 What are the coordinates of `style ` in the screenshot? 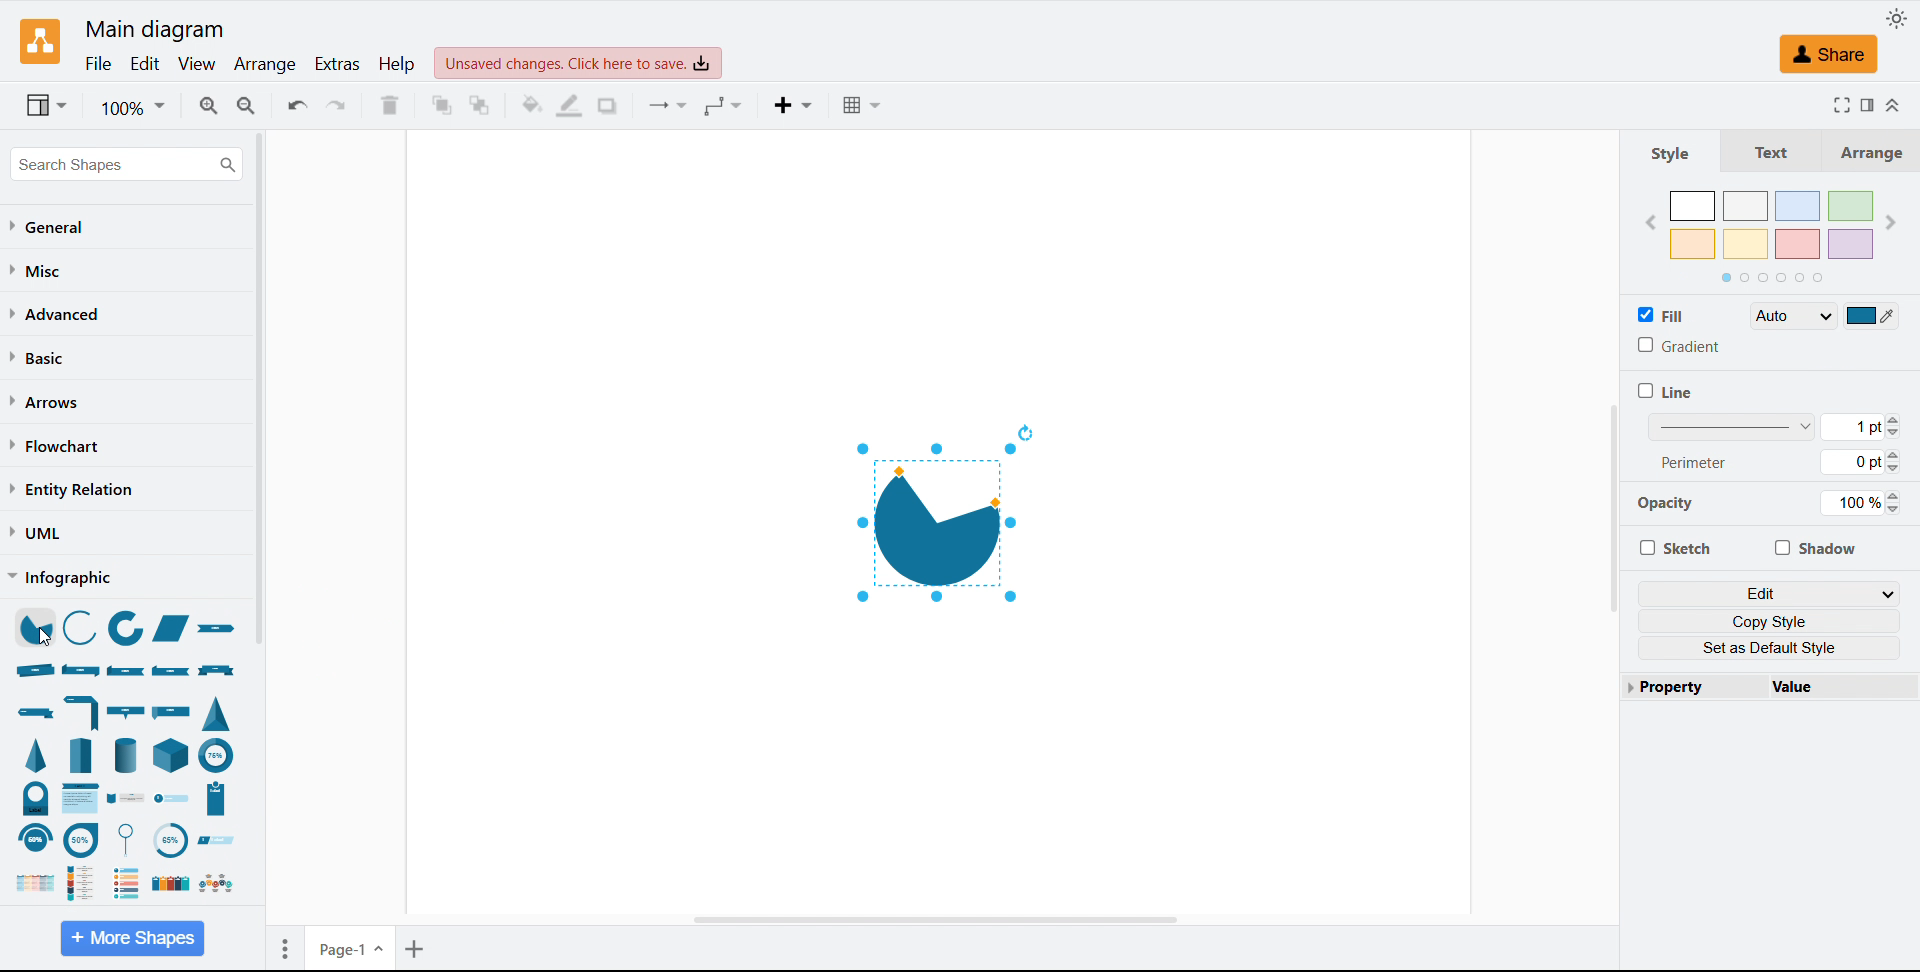 It's located at (1670, 153).